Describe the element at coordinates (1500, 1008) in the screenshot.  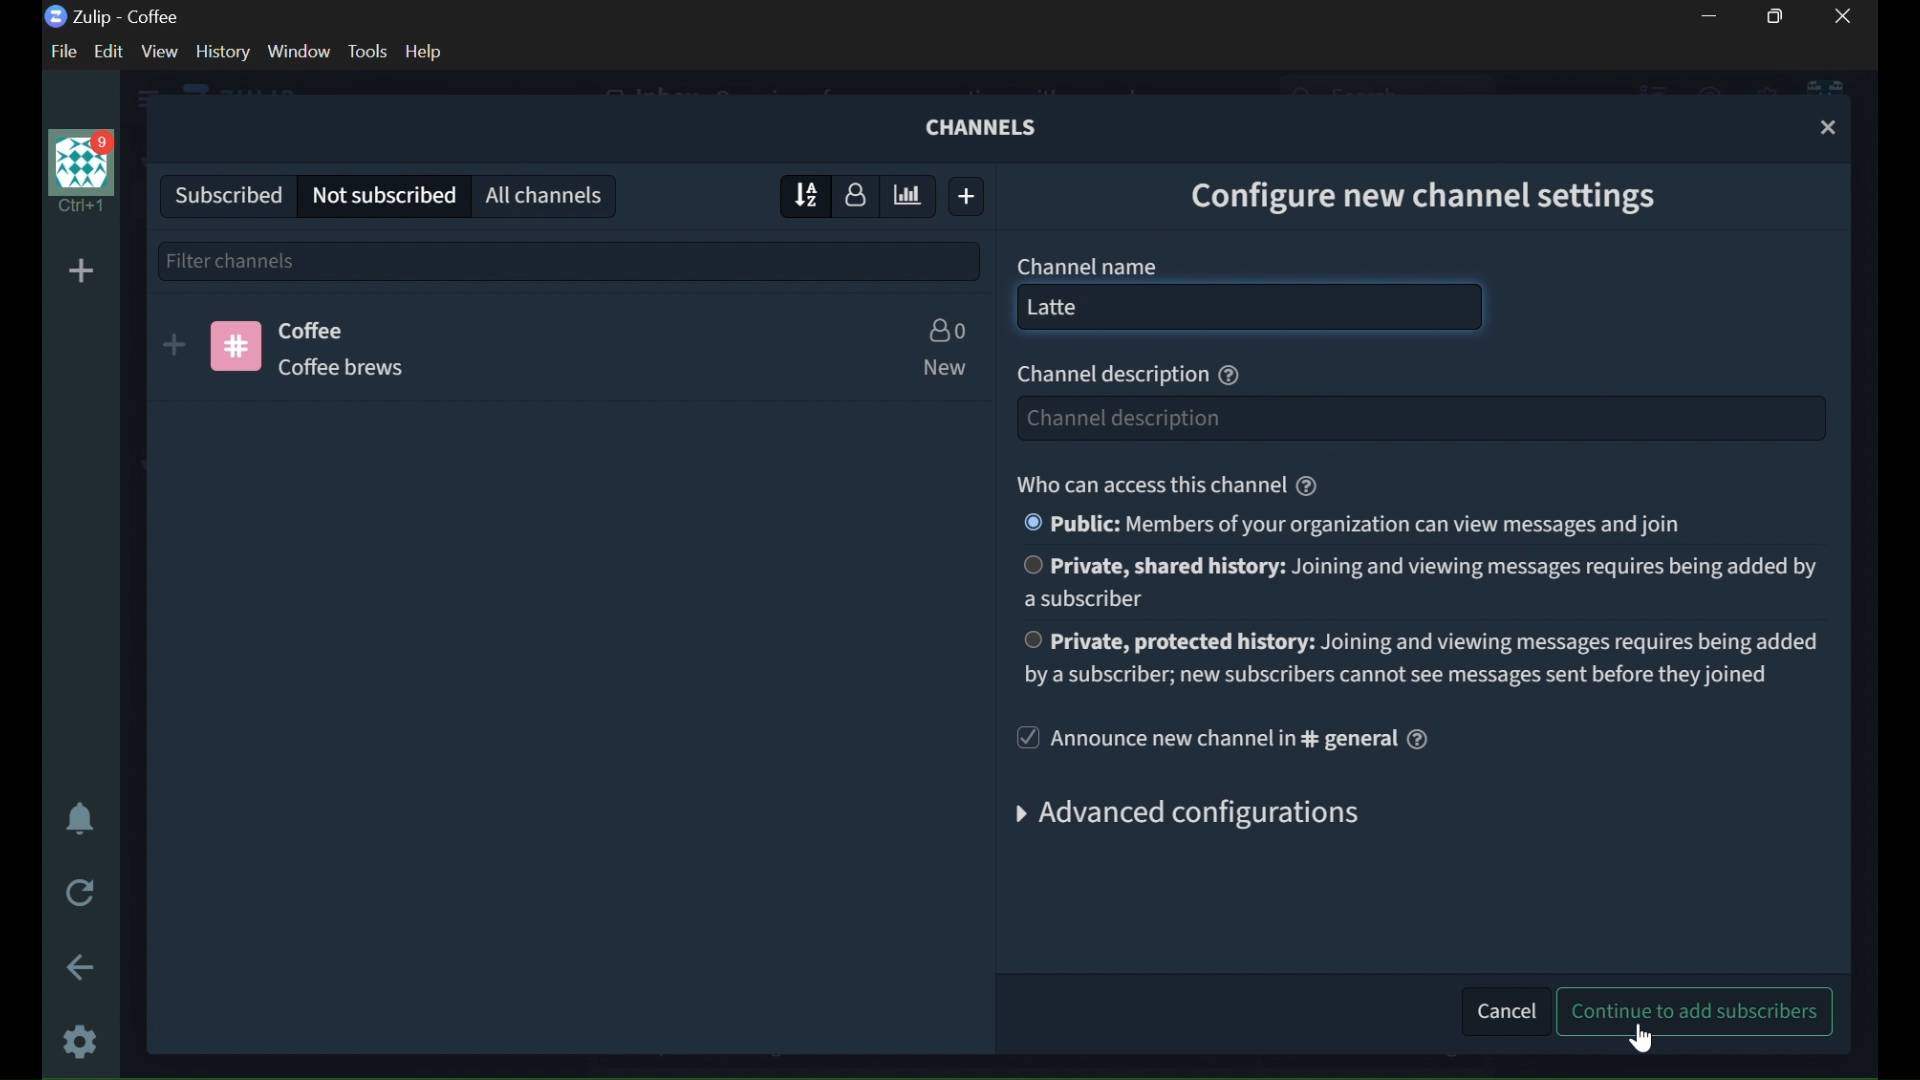
I see `CANCEL` at that location.